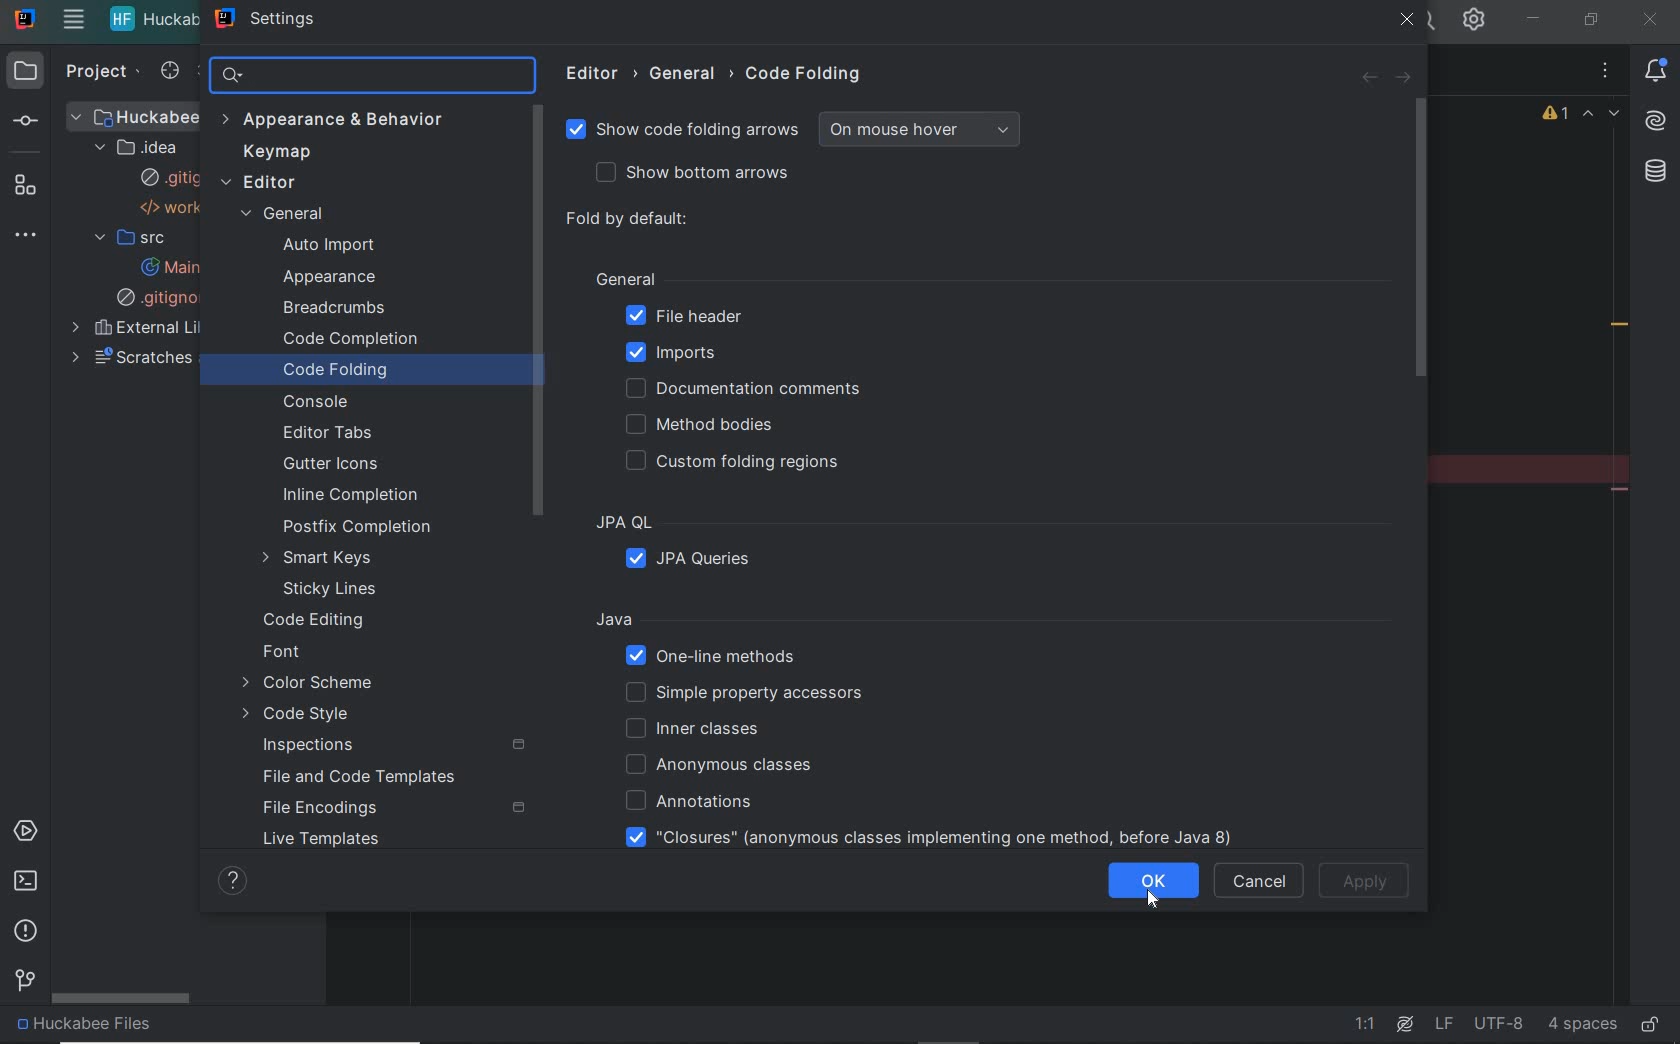  What do you see at coordinates (165, 72) in the screenshot?
I see `select opened file` at bounding box center [165, 72].